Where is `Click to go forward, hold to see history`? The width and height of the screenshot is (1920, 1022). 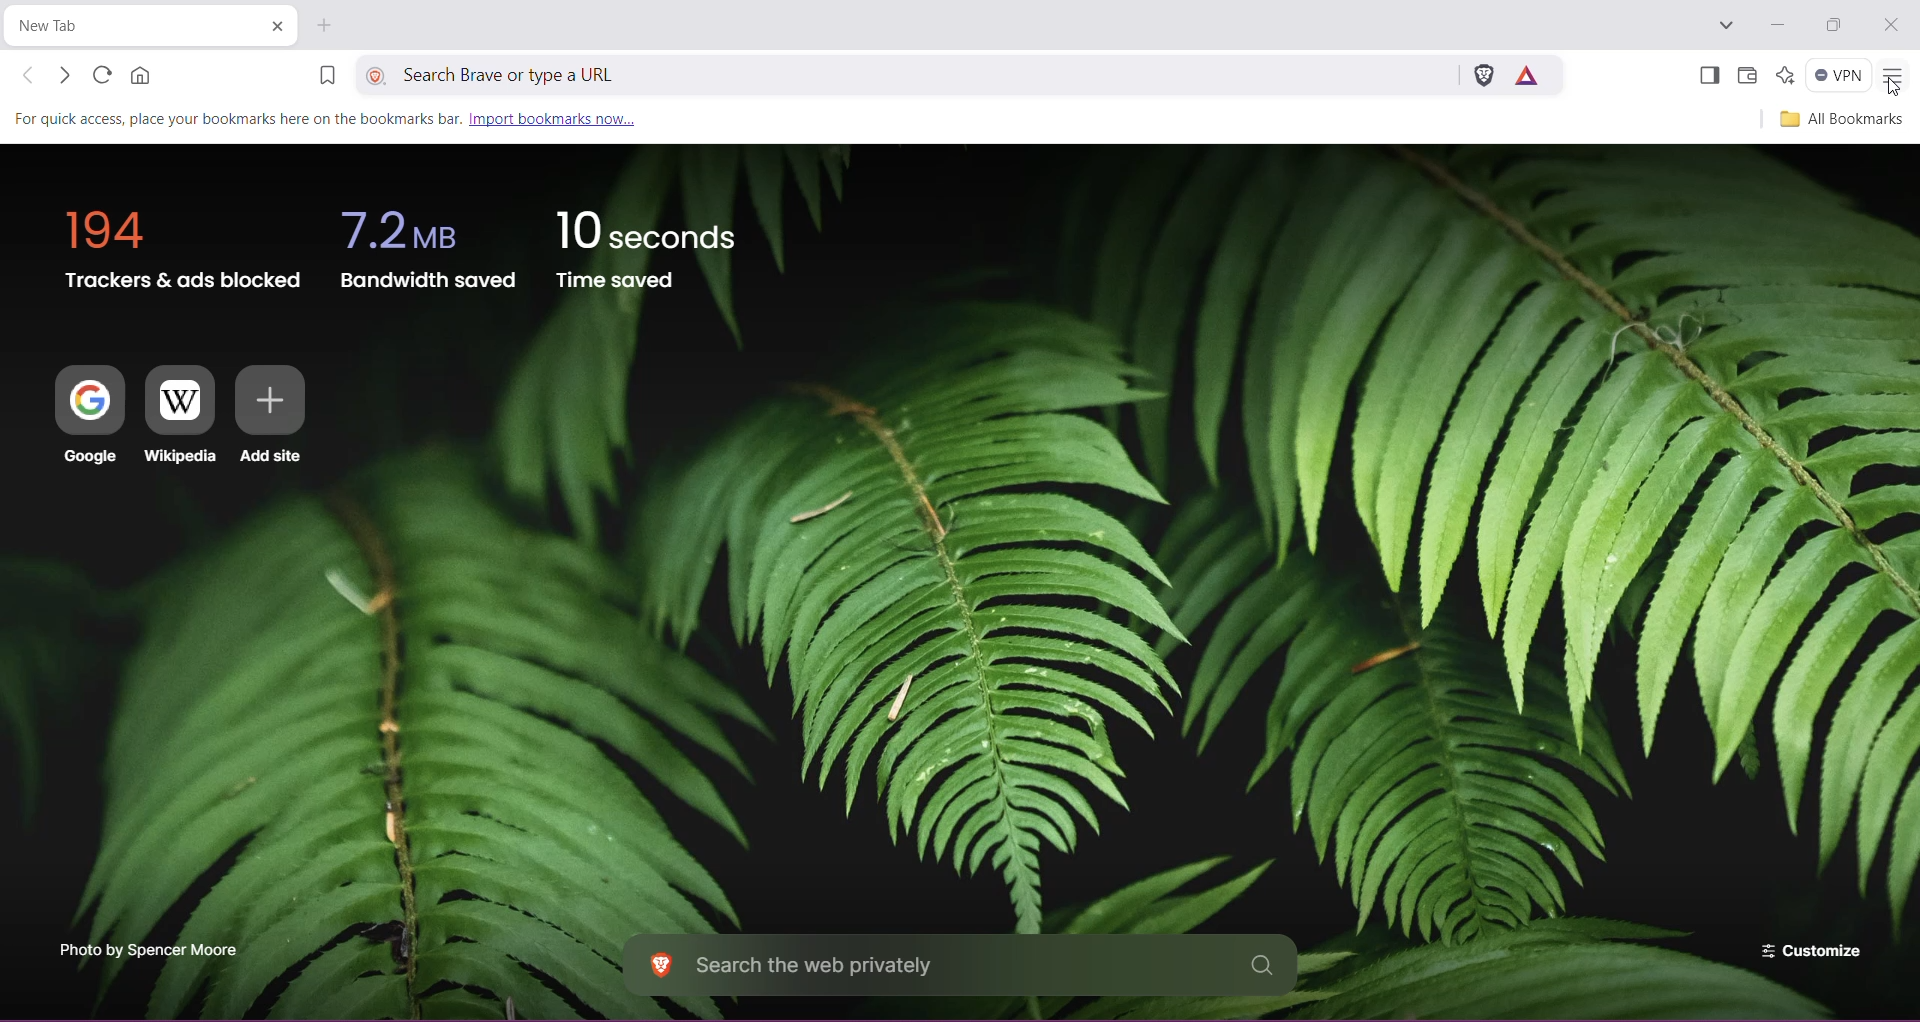
Click to go forward, hold to see history is located at coordinates (65, 76).